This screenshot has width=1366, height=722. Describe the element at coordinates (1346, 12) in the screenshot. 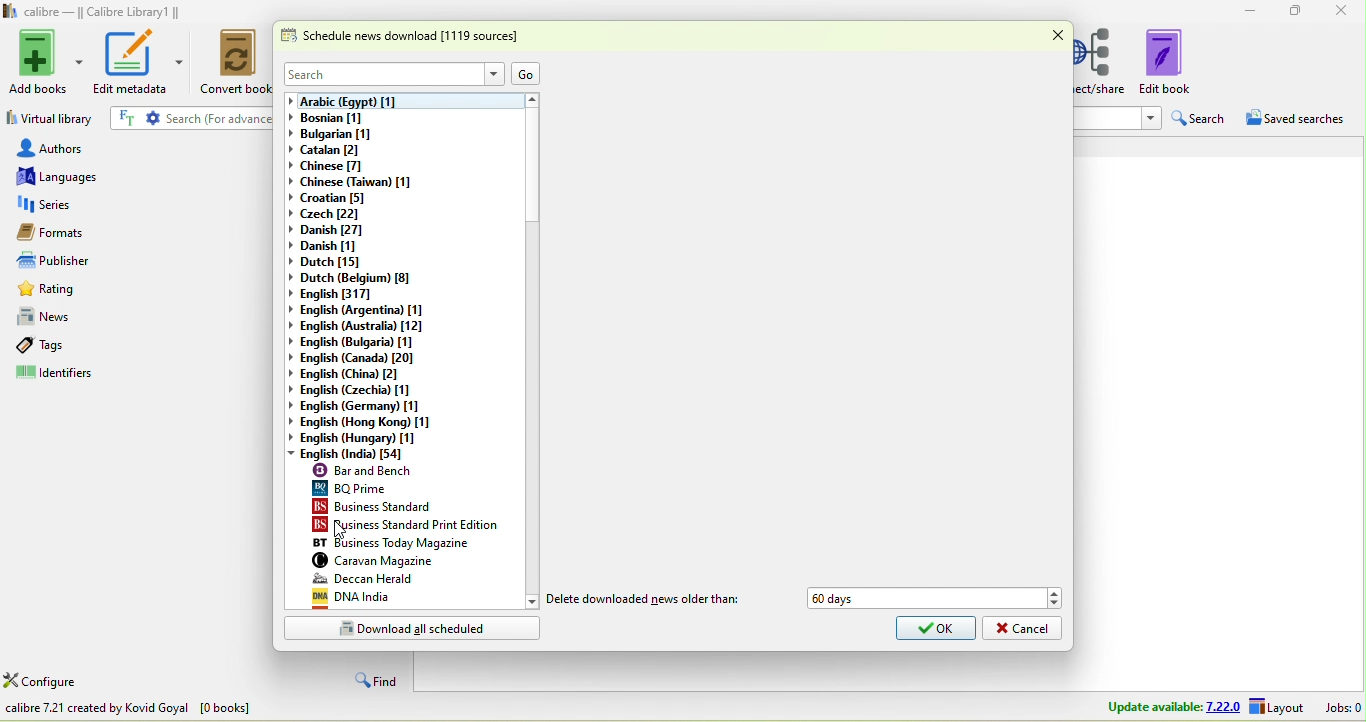

I see `close` at that location.